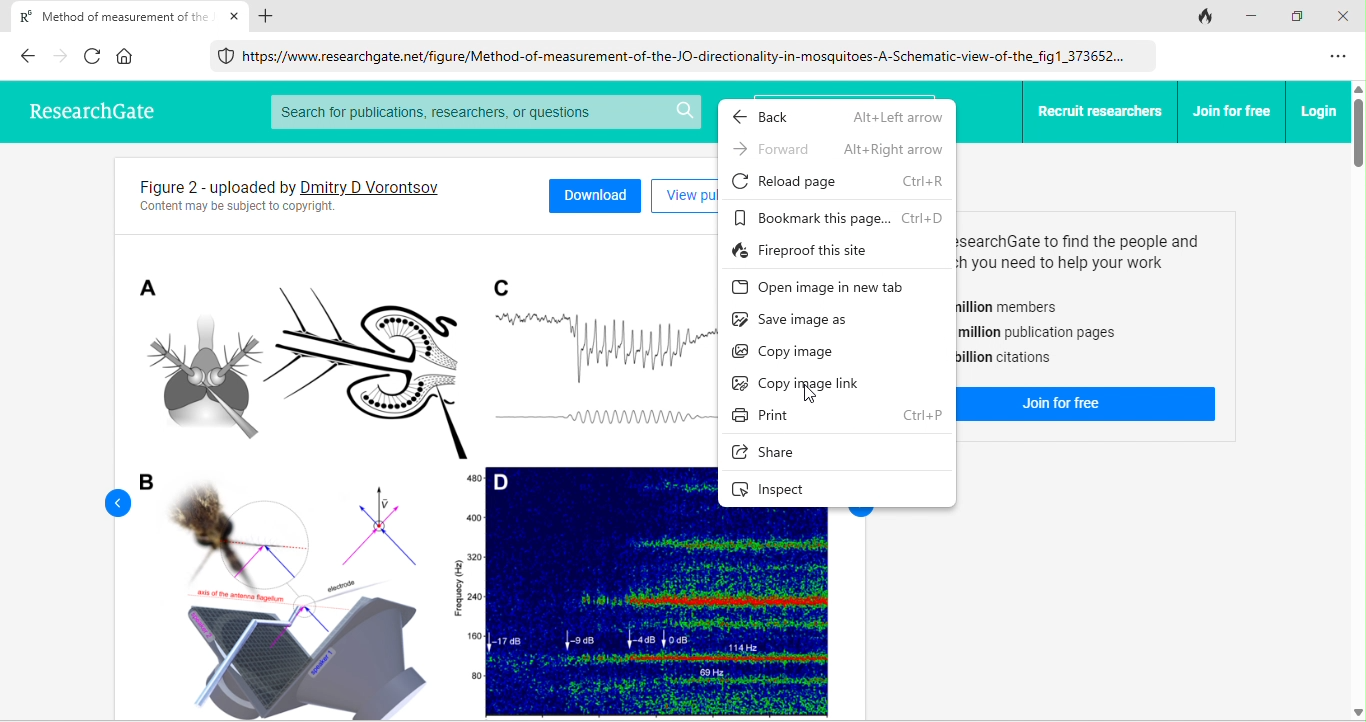  Describe the element at coordinates (267, 16) in the screenshot. I see `add tab` at that location.